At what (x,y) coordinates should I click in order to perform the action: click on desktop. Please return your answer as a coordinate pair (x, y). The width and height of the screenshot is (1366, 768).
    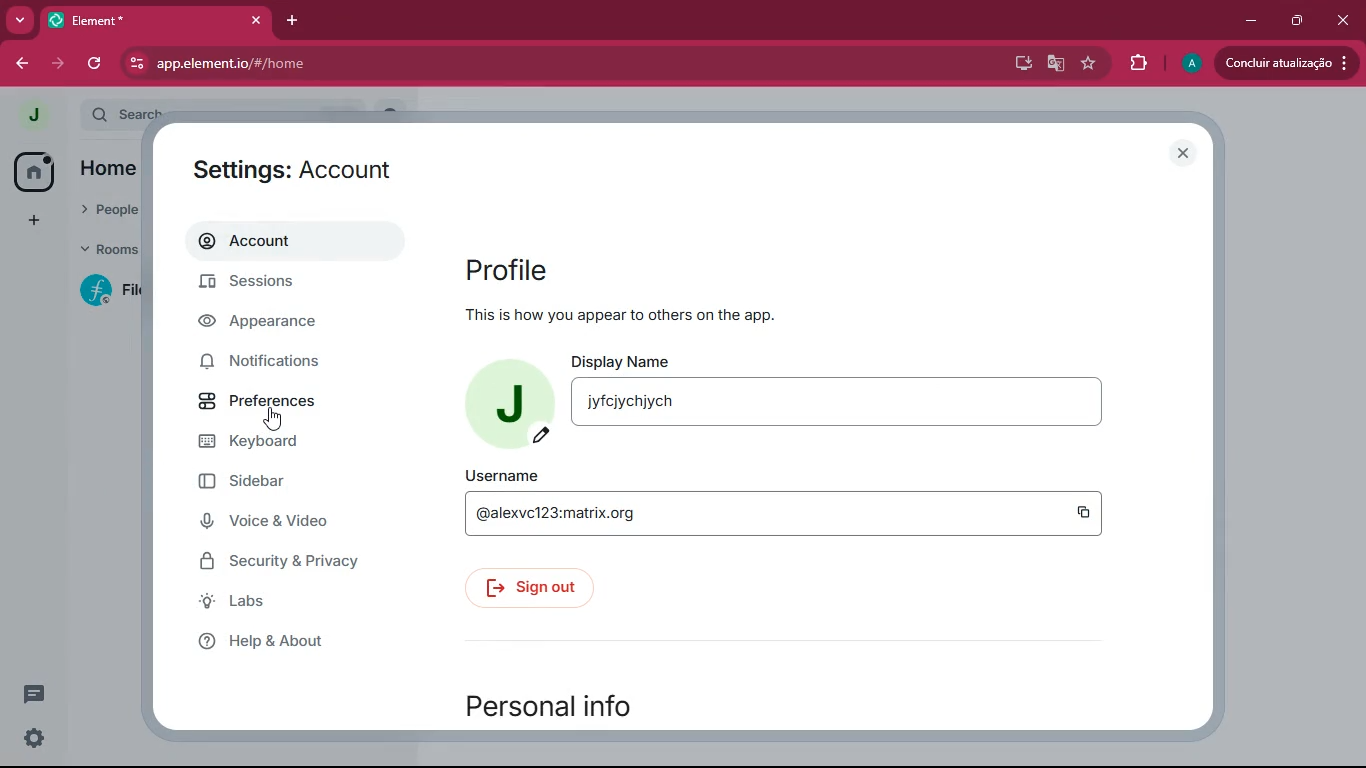
    Looking at the image, I should click on (1017, 64).